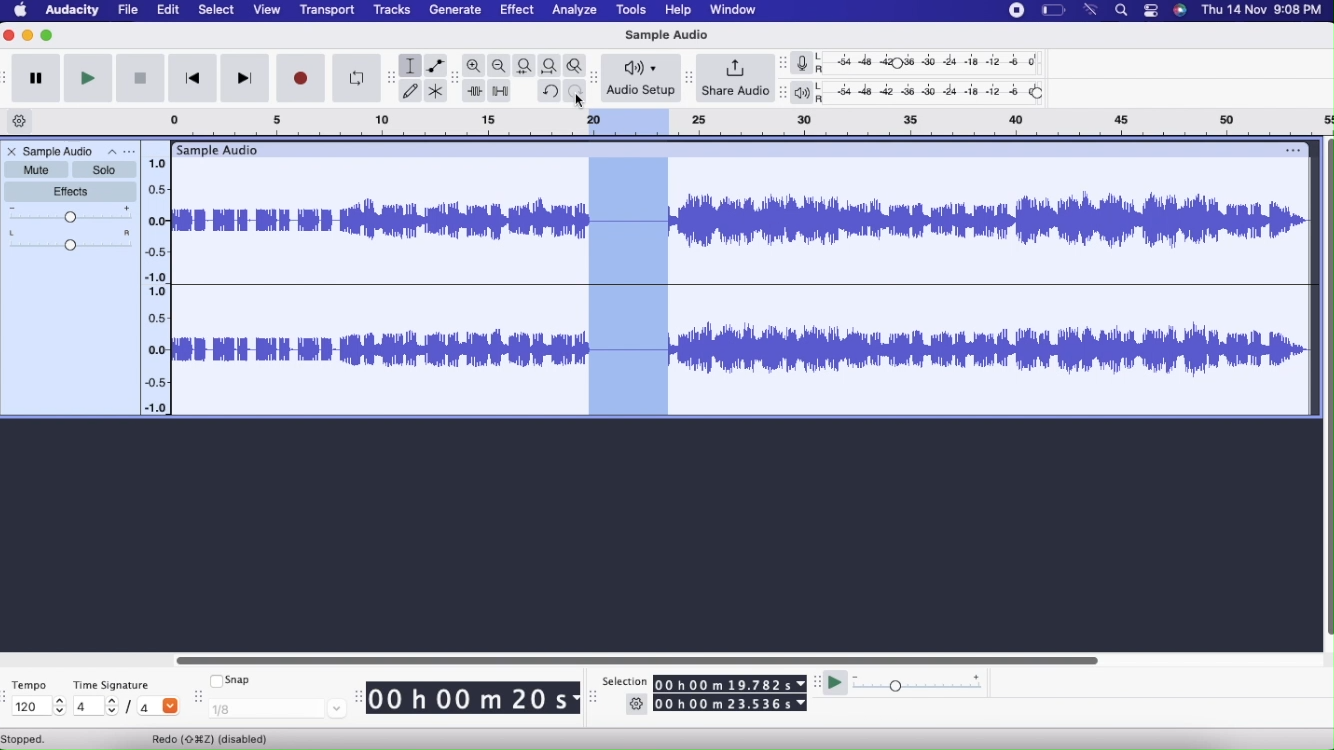 The image size is (1334, 750). What do you see at coordinates (141, 79) in the screenshot?
I see `Stop` at bounding box center [141, 79].